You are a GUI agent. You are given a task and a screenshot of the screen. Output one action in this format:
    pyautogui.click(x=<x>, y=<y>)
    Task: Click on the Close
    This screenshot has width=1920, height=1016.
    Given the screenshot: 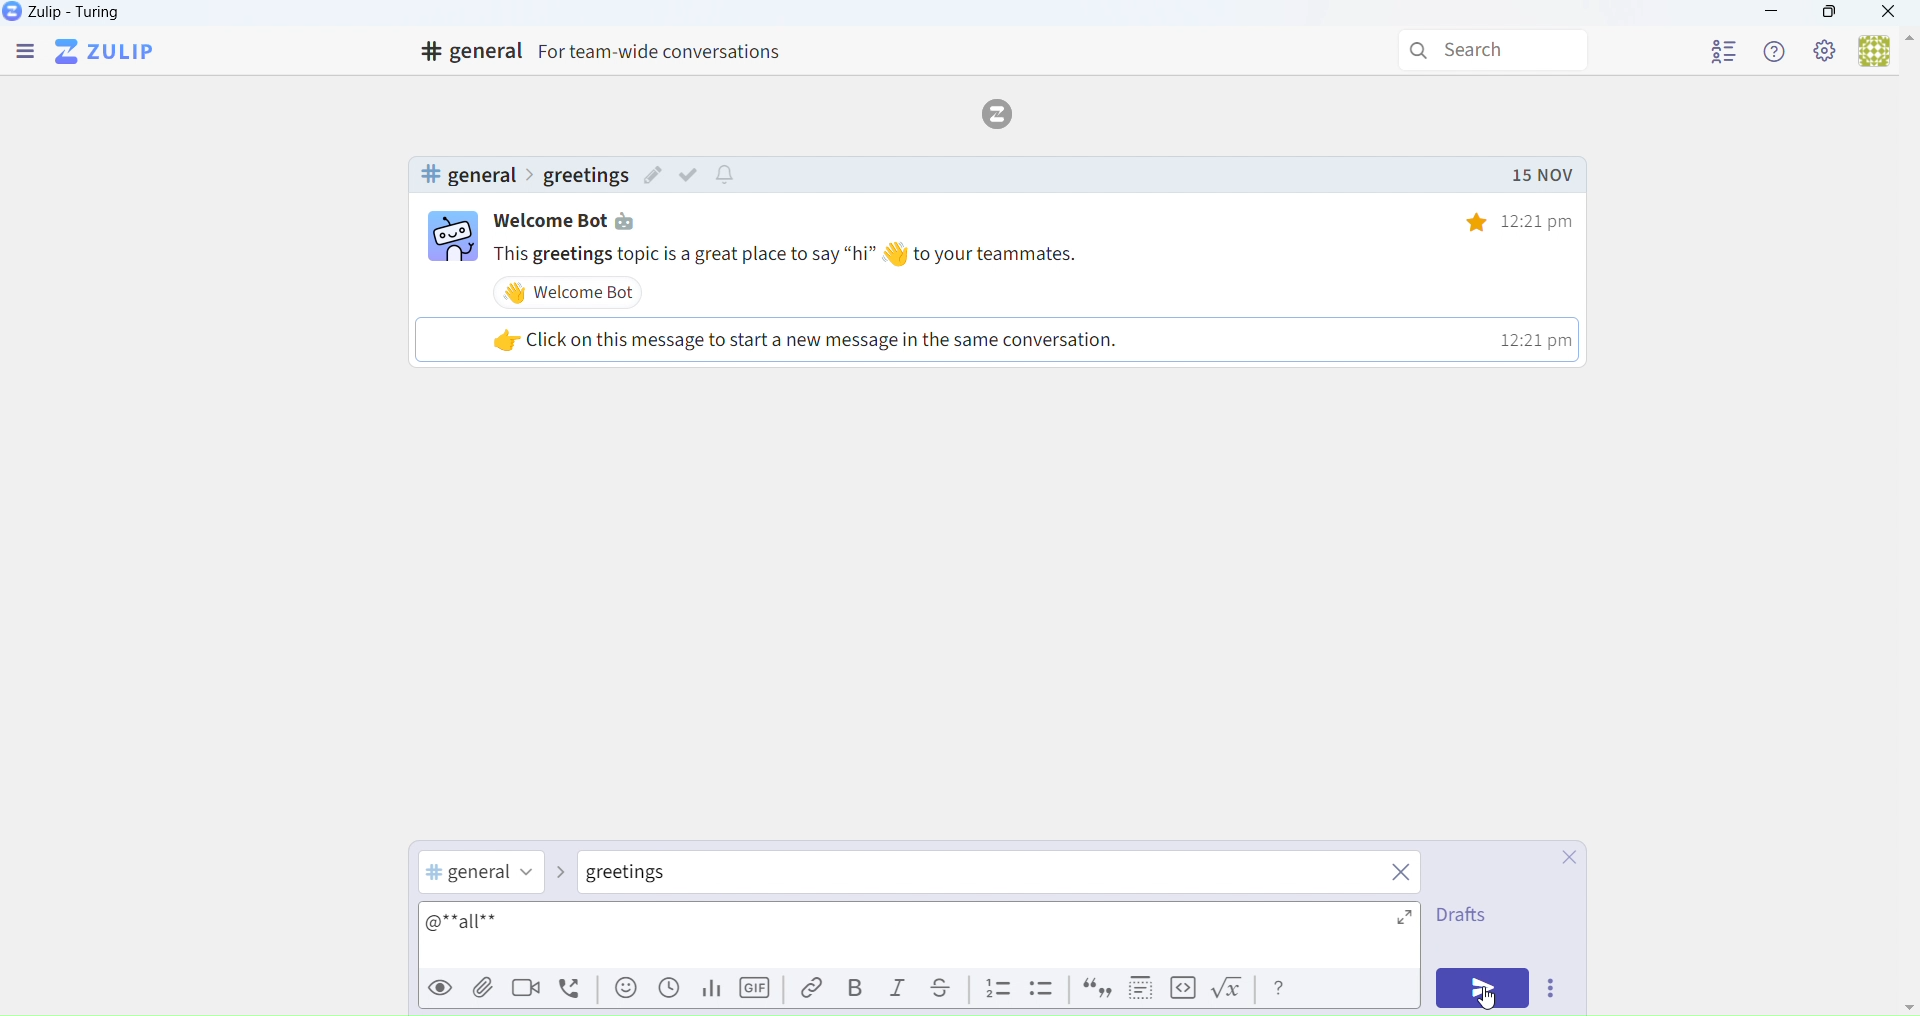 What is the action you would take?
    pyautogui.click(x=1890, y=14)
    